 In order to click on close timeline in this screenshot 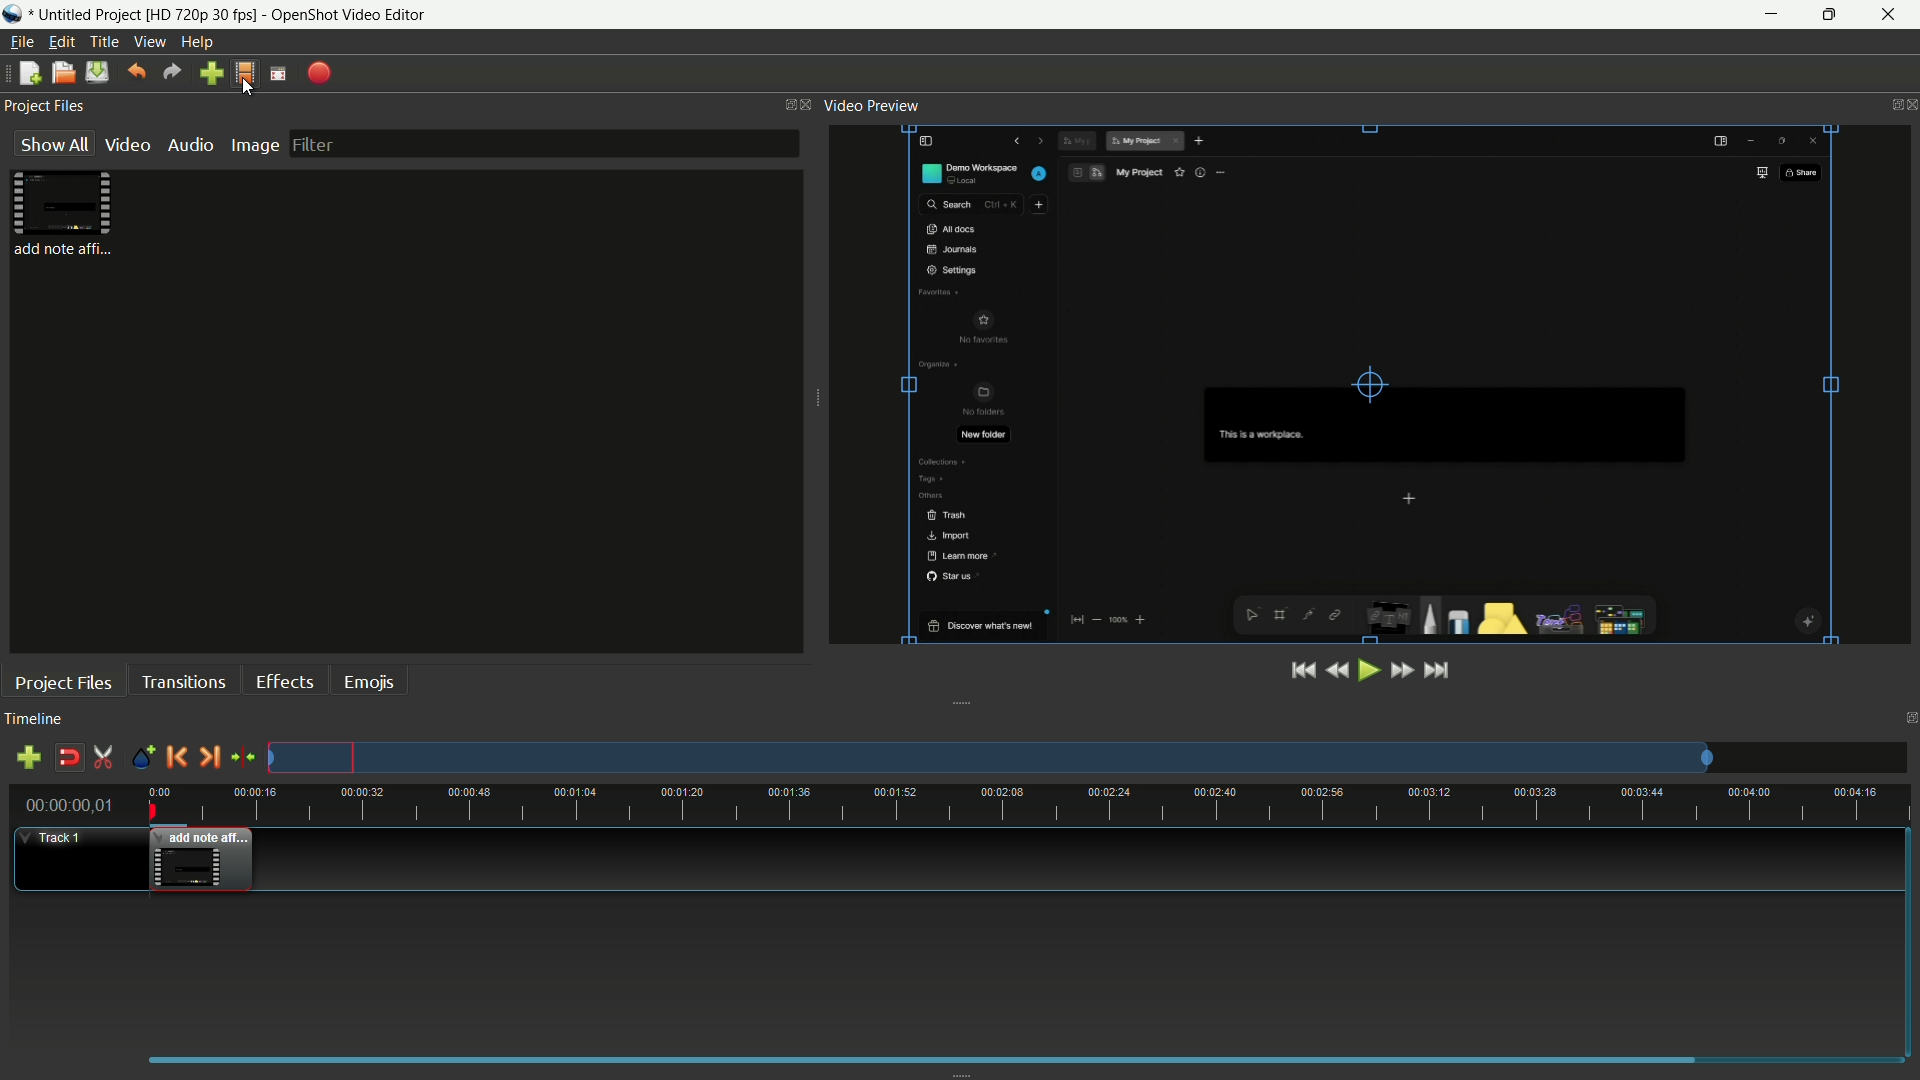, I will do `click(1908, 719)`.